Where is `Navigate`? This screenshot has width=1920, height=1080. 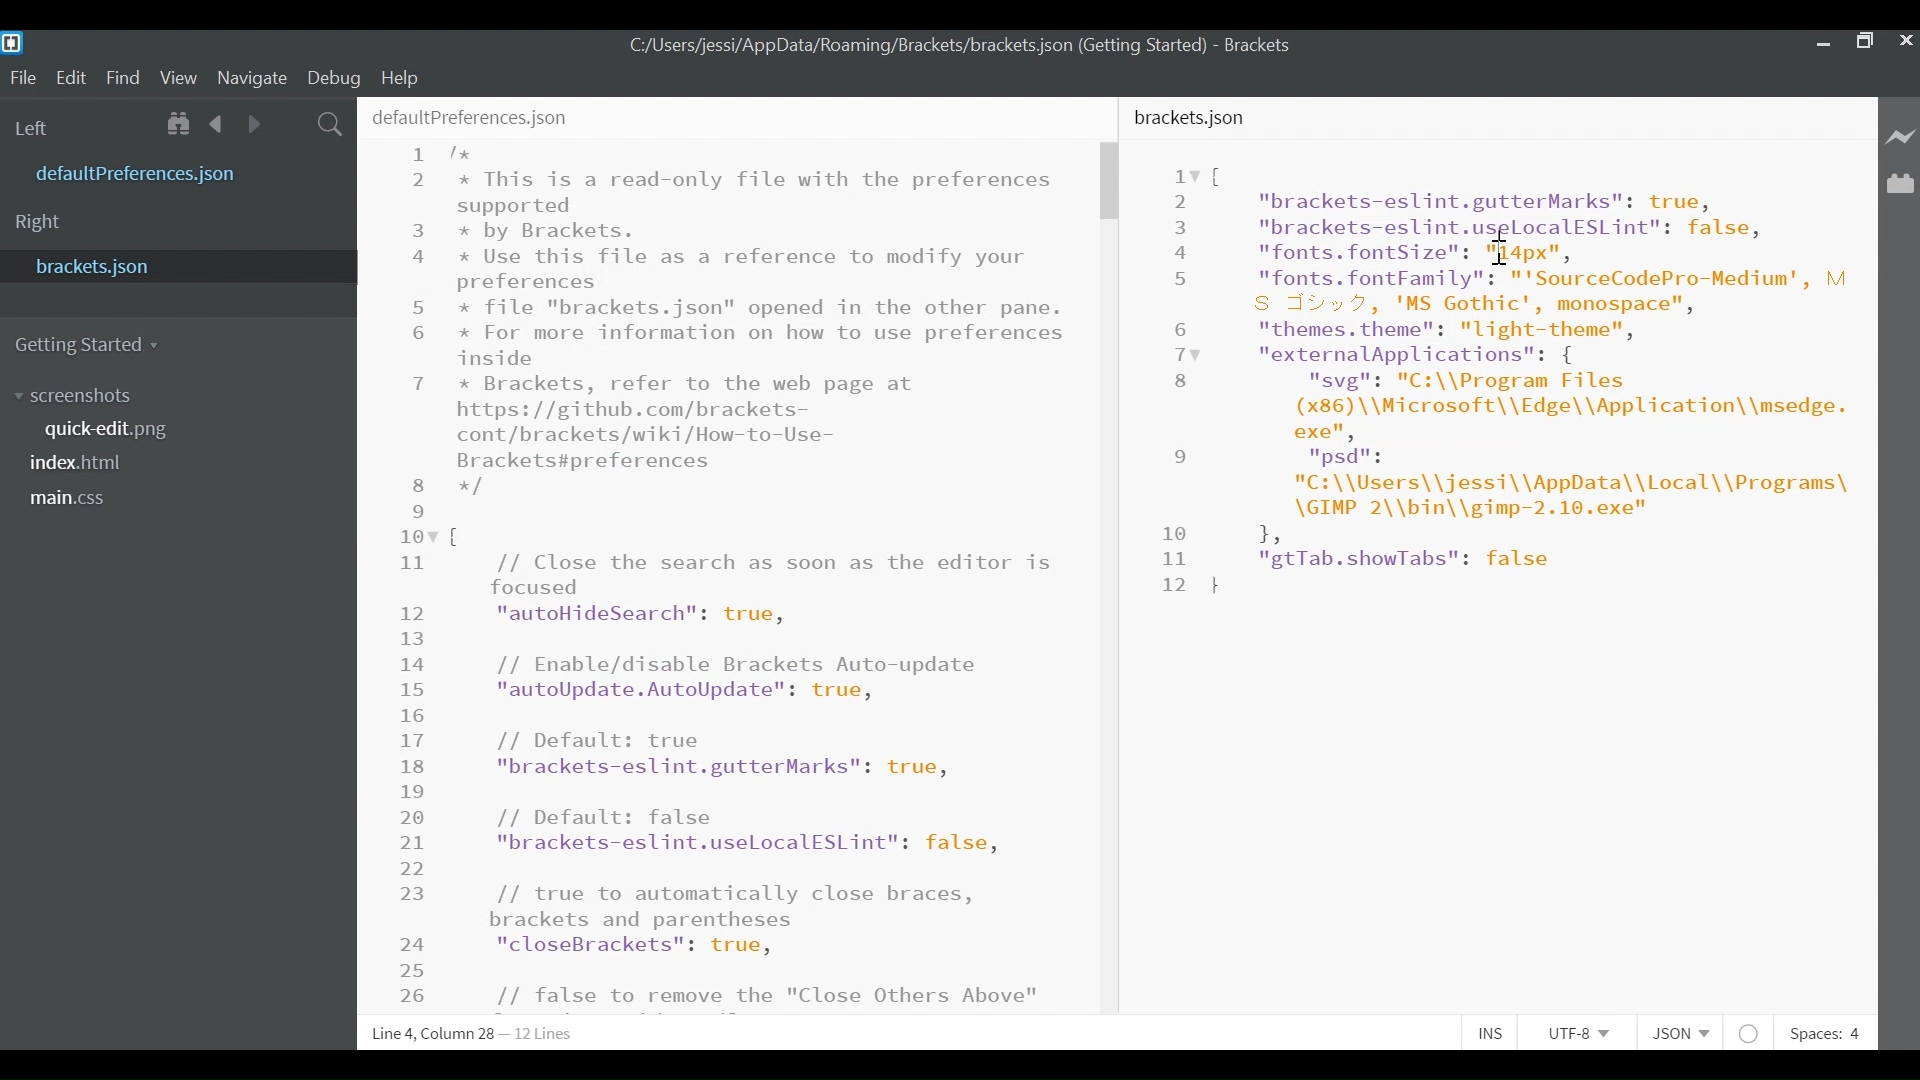 Navigate is located at coordinates (254, 76).